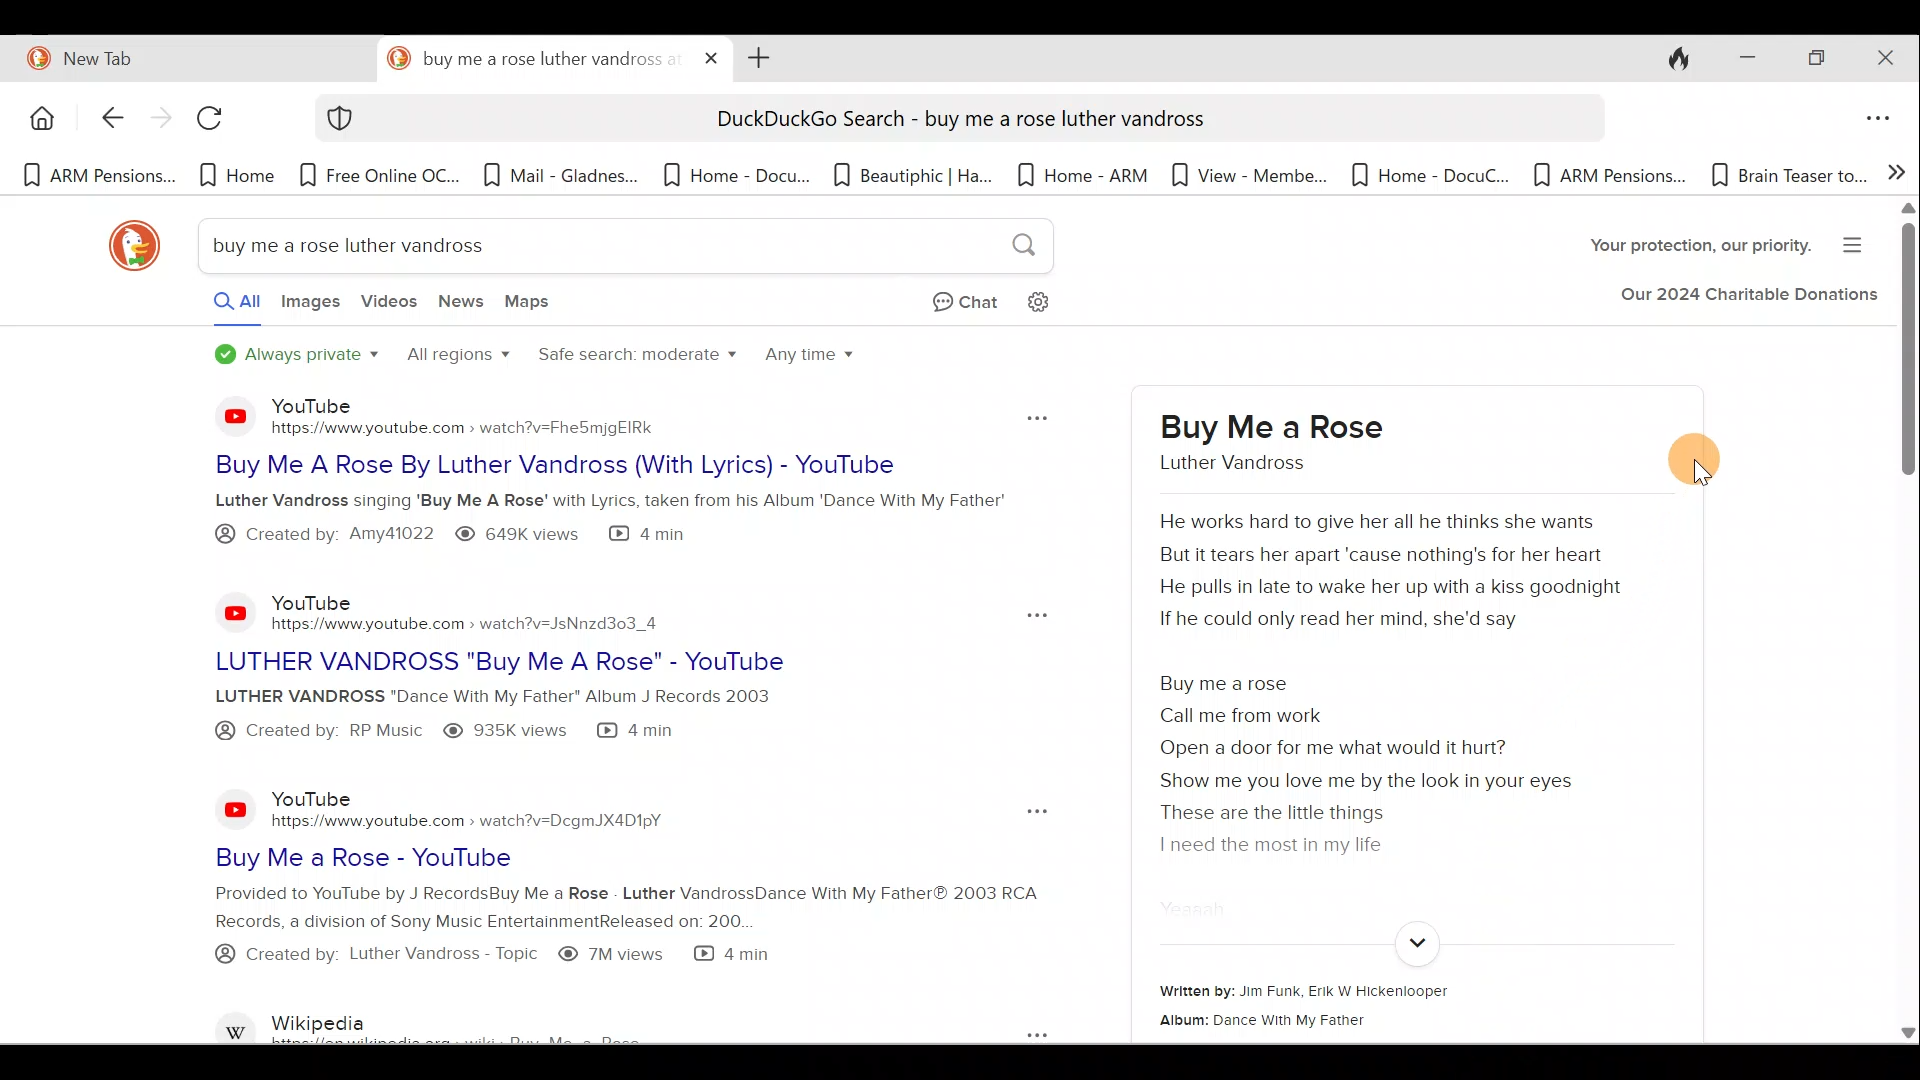 The height and width of the screenshot is (1080, 1920). Describe the element at coordinates (587, 657) in the screenshot. I see `LUTHER VANDROSS "Buy Me A Rose" - YouTube` at that location.